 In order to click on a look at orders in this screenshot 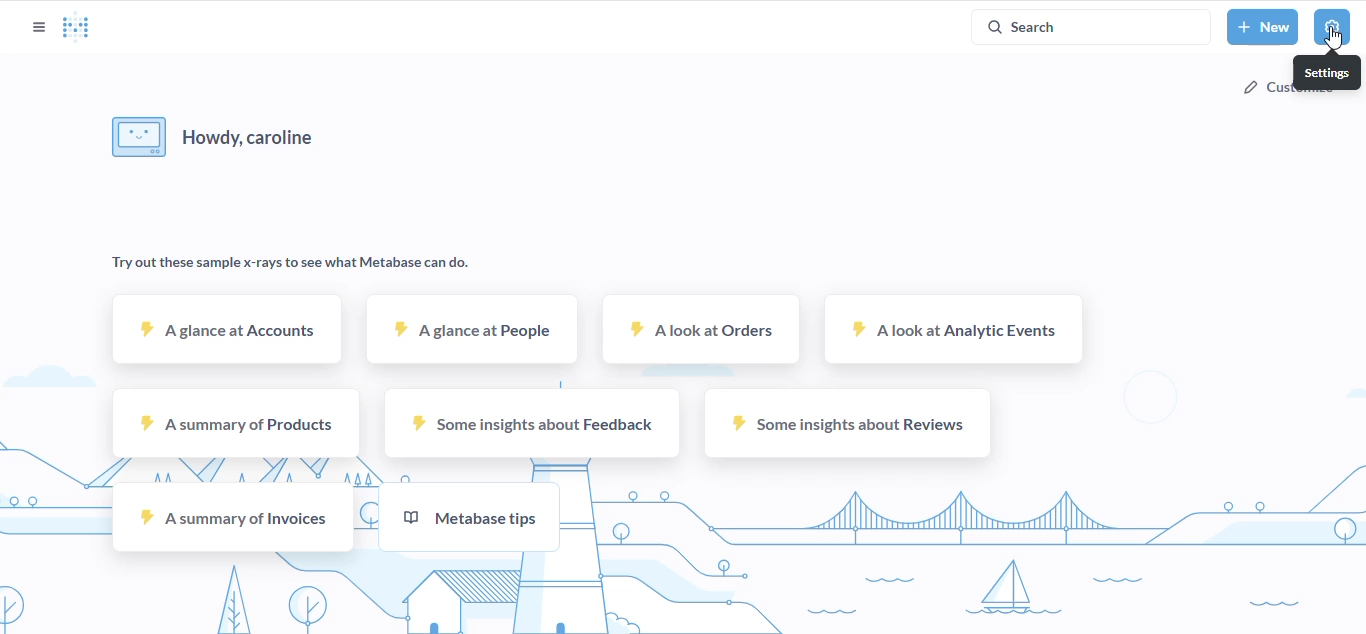, I will do `click(701, 330)`.